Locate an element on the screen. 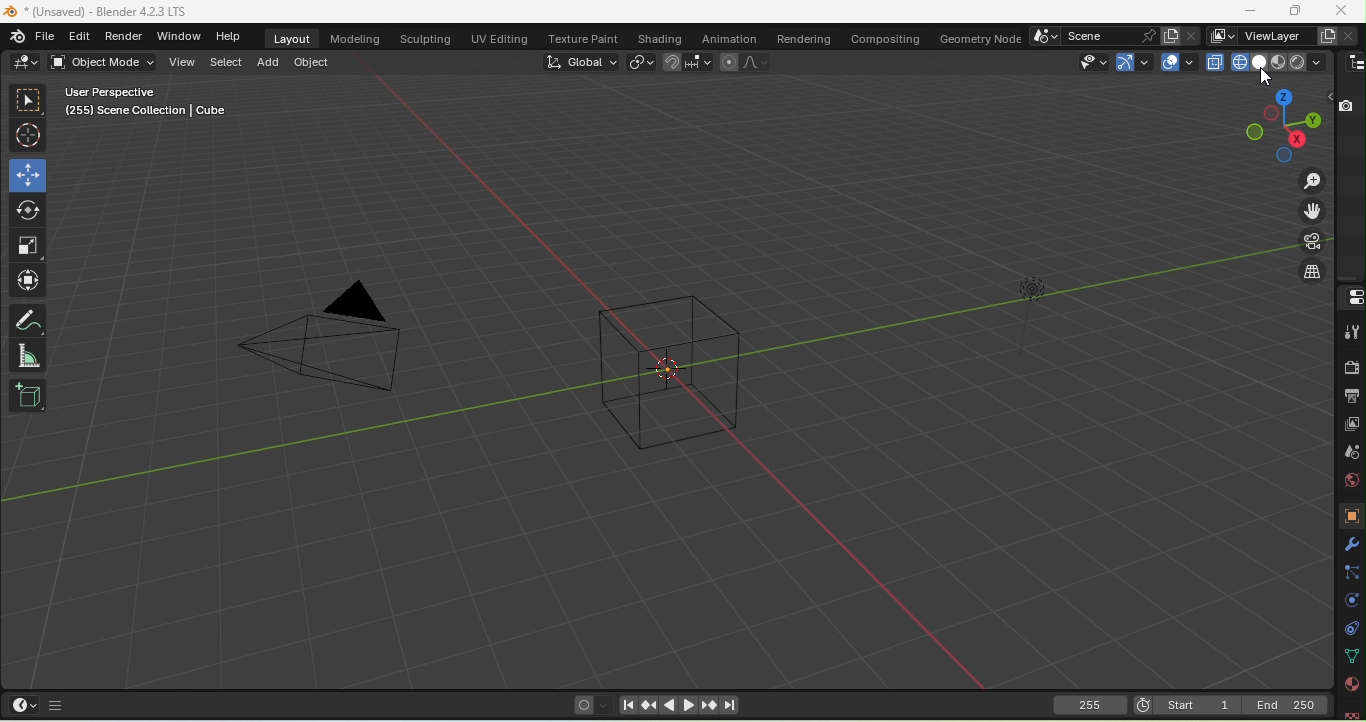 Image resolution: width=1366 pixels, height=722 pixels. Sculpting is located at coordinates (426, 39).